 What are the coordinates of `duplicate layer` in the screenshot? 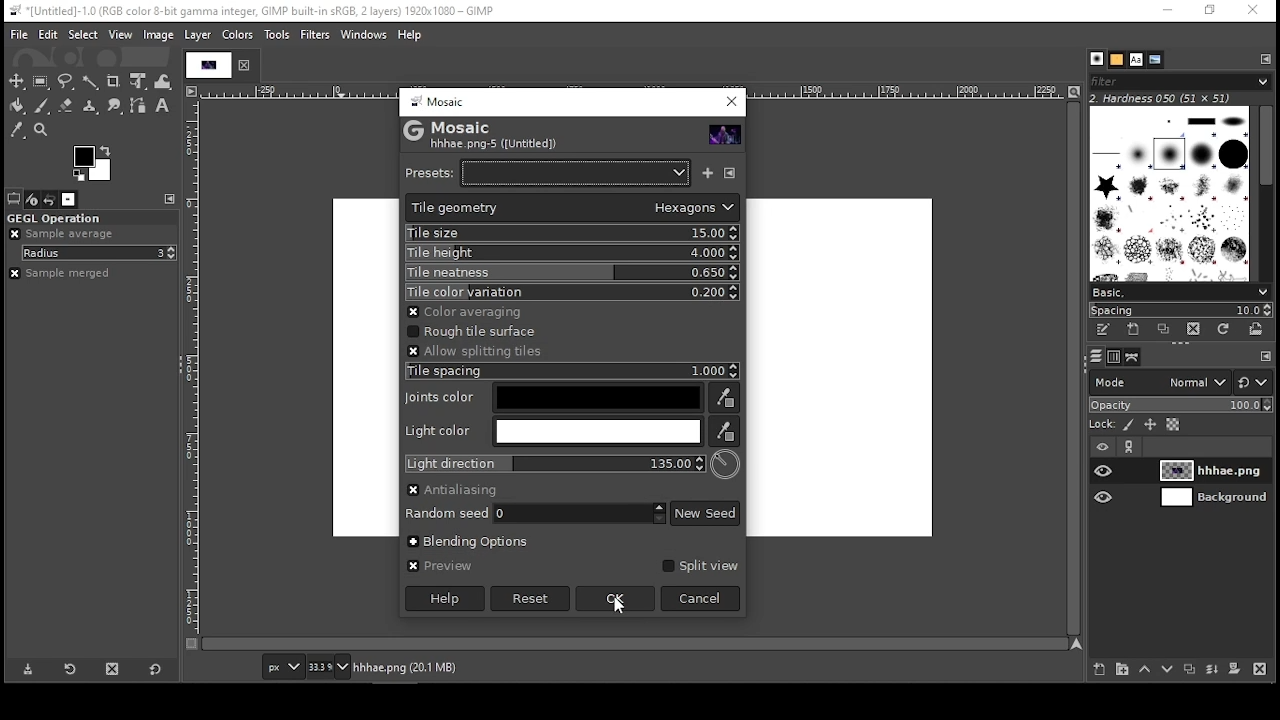 It's located at (1190, 672).